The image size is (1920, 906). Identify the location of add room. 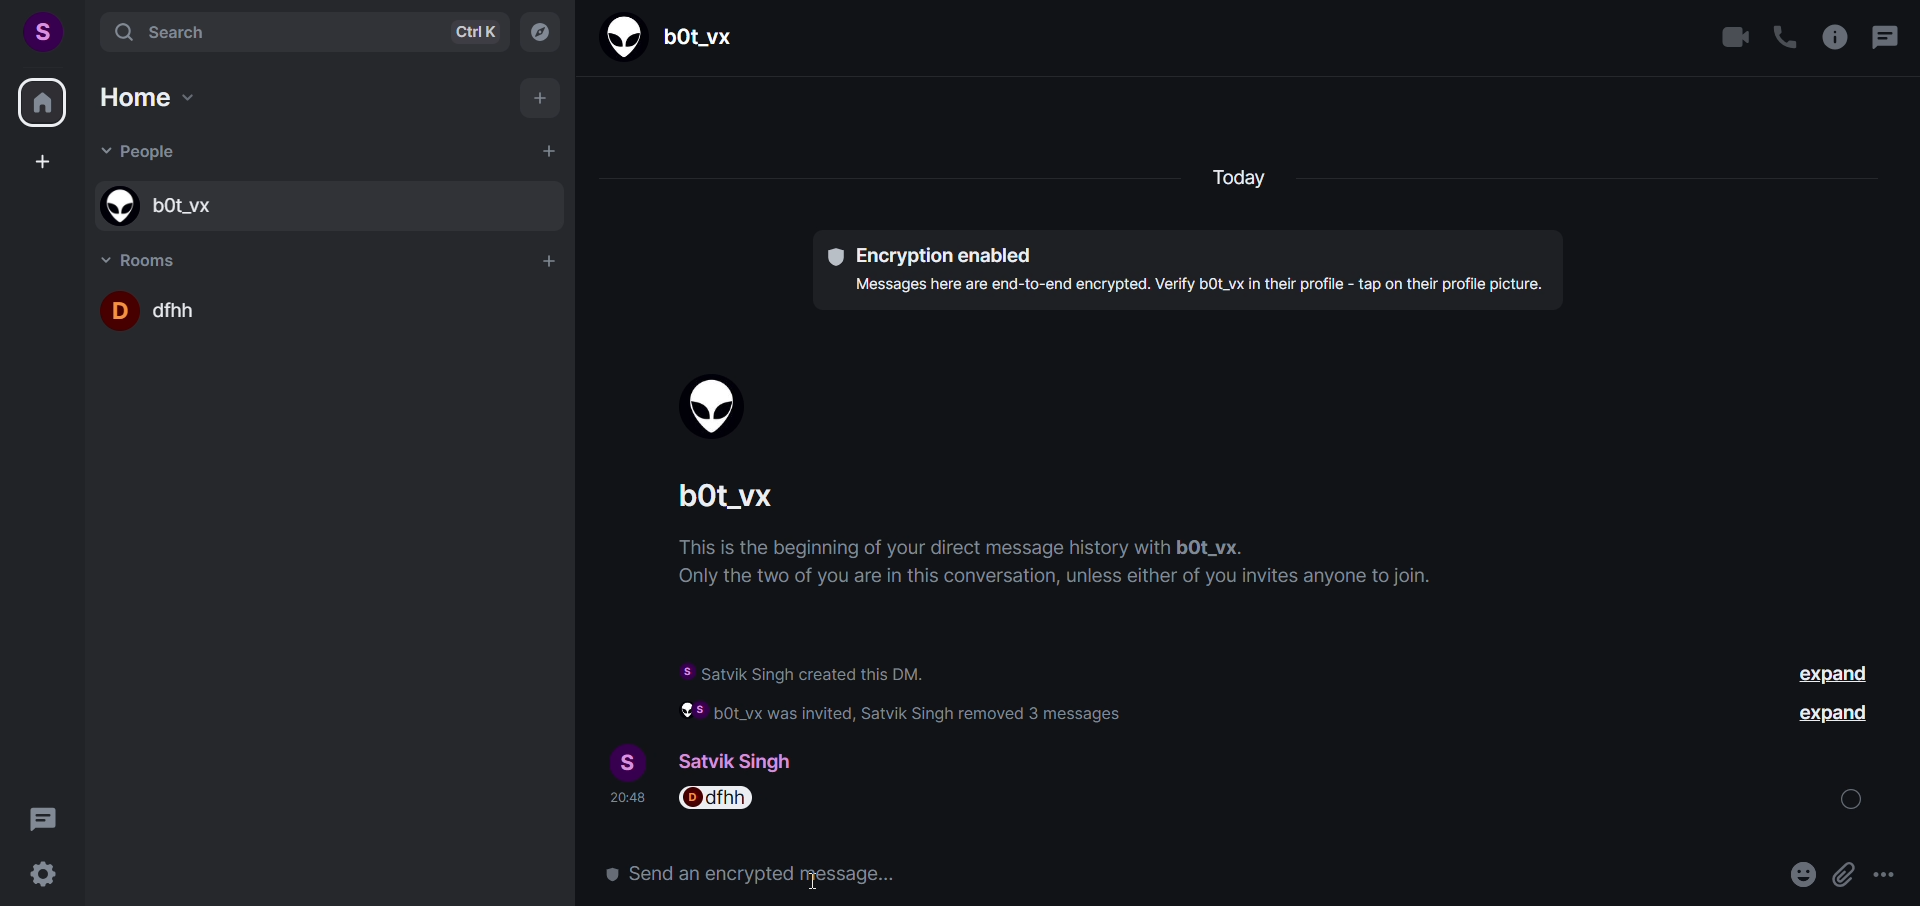
(550, 261).